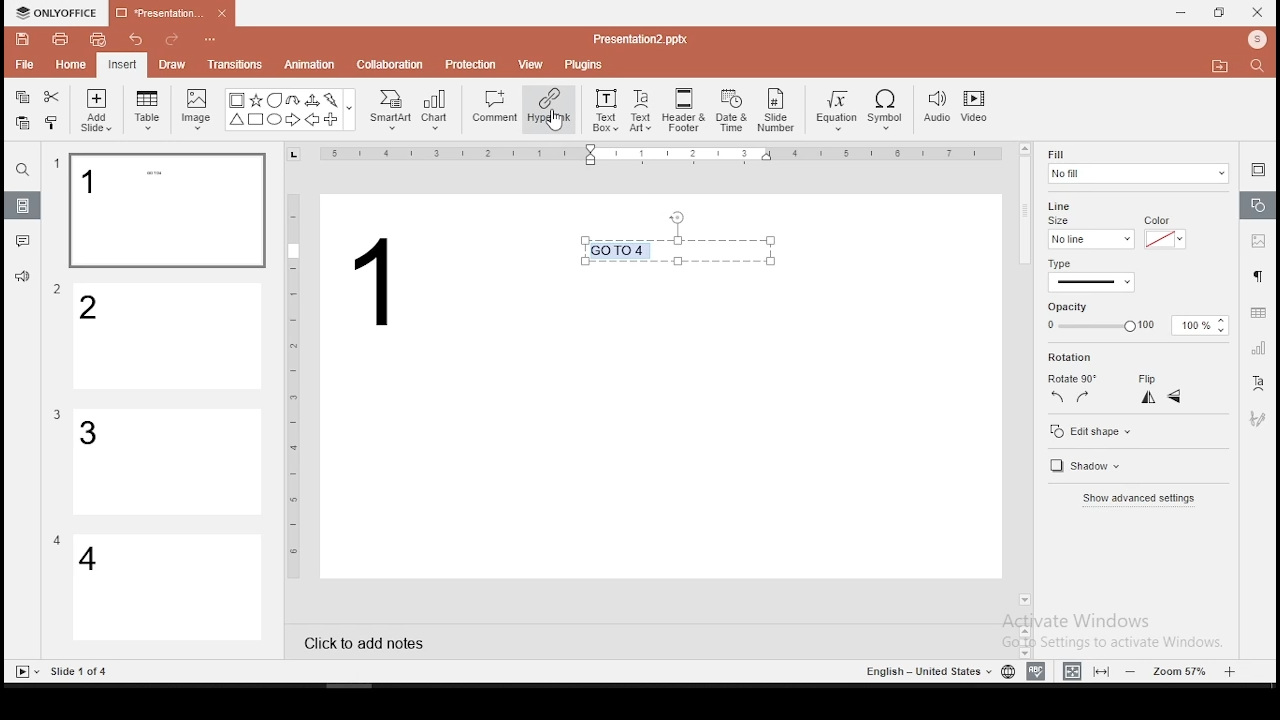  What do you see at coordinates (23, 672) in the screenshot?
I see `Slide` at bounding box center [23, 672].